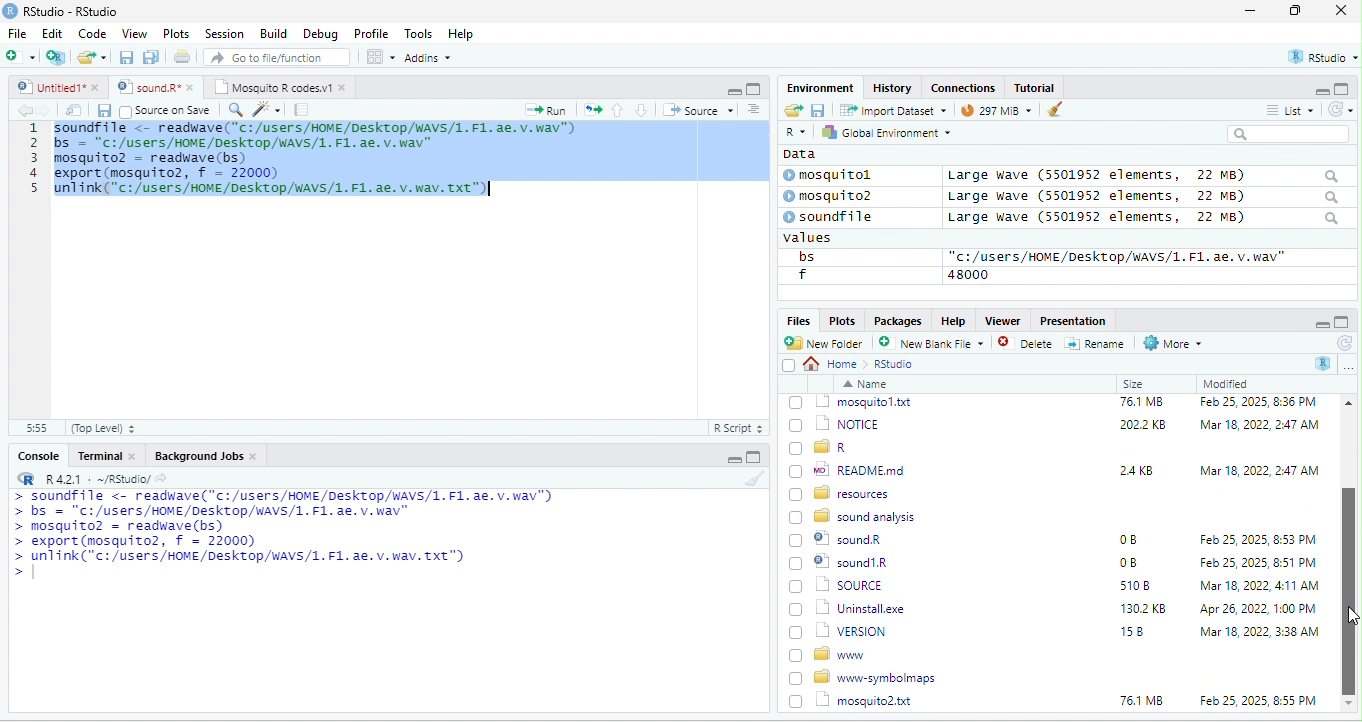 The image size is (1362, 722). What do you see at coordinates (74, 110) in the screenshot?
I see `open` at bounding box center [74, 110].